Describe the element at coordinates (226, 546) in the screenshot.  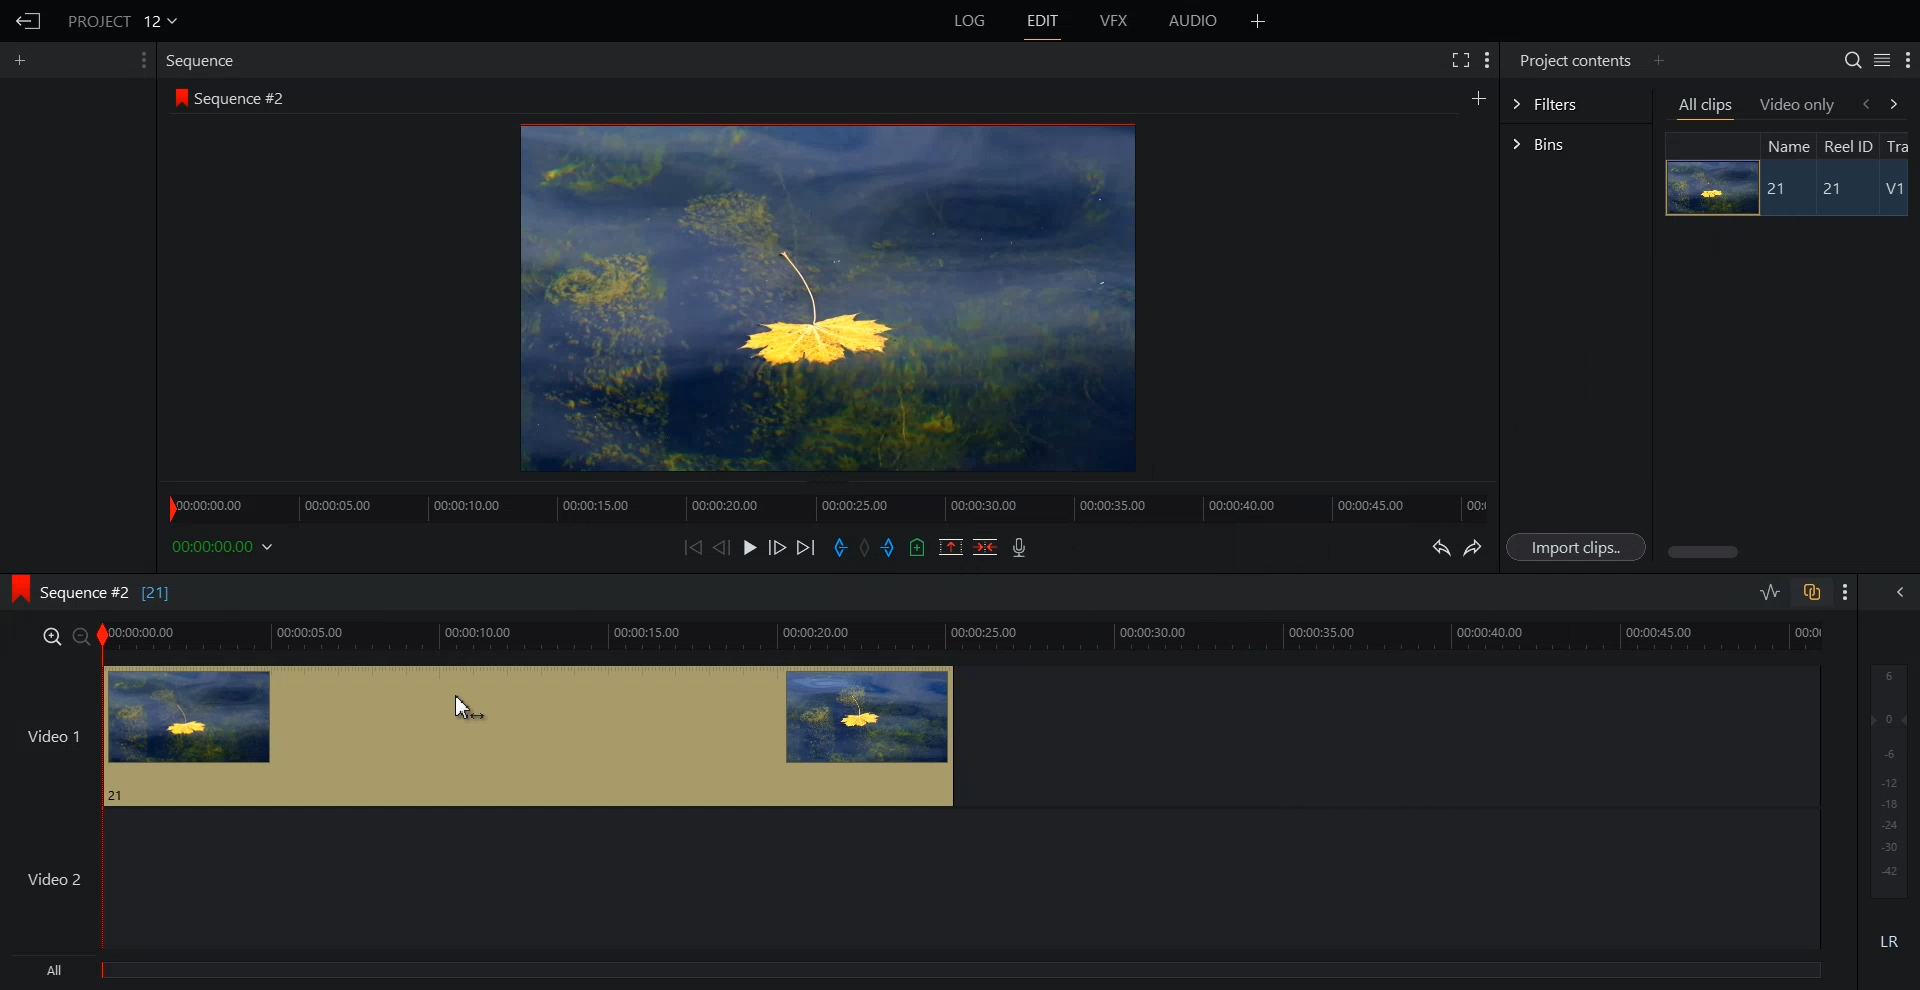
I see `00:00:00.00` at that location.